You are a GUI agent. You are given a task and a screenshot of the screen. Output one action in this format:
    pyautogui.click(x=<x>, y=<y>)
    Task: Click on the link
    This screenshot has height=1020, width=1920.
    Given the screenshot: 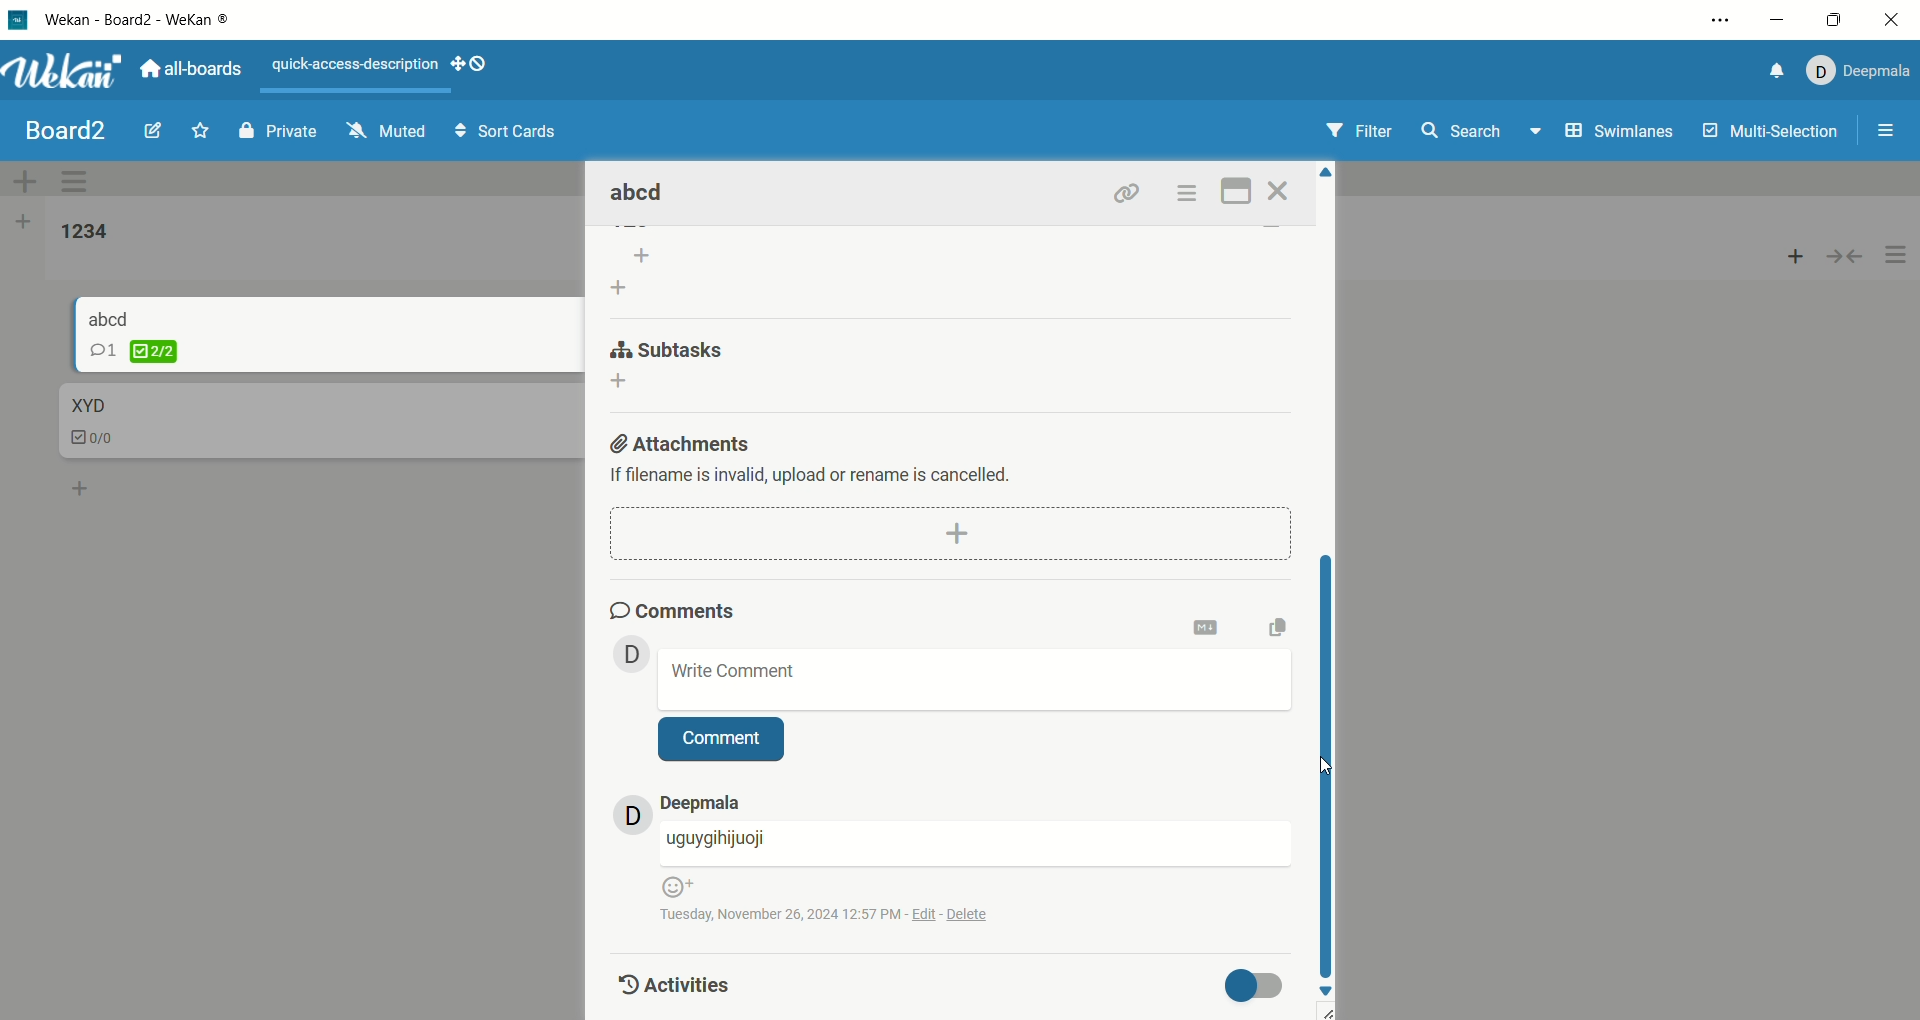 What is the action you would take?
    pyautogui.click(x=1127, y=192)
    